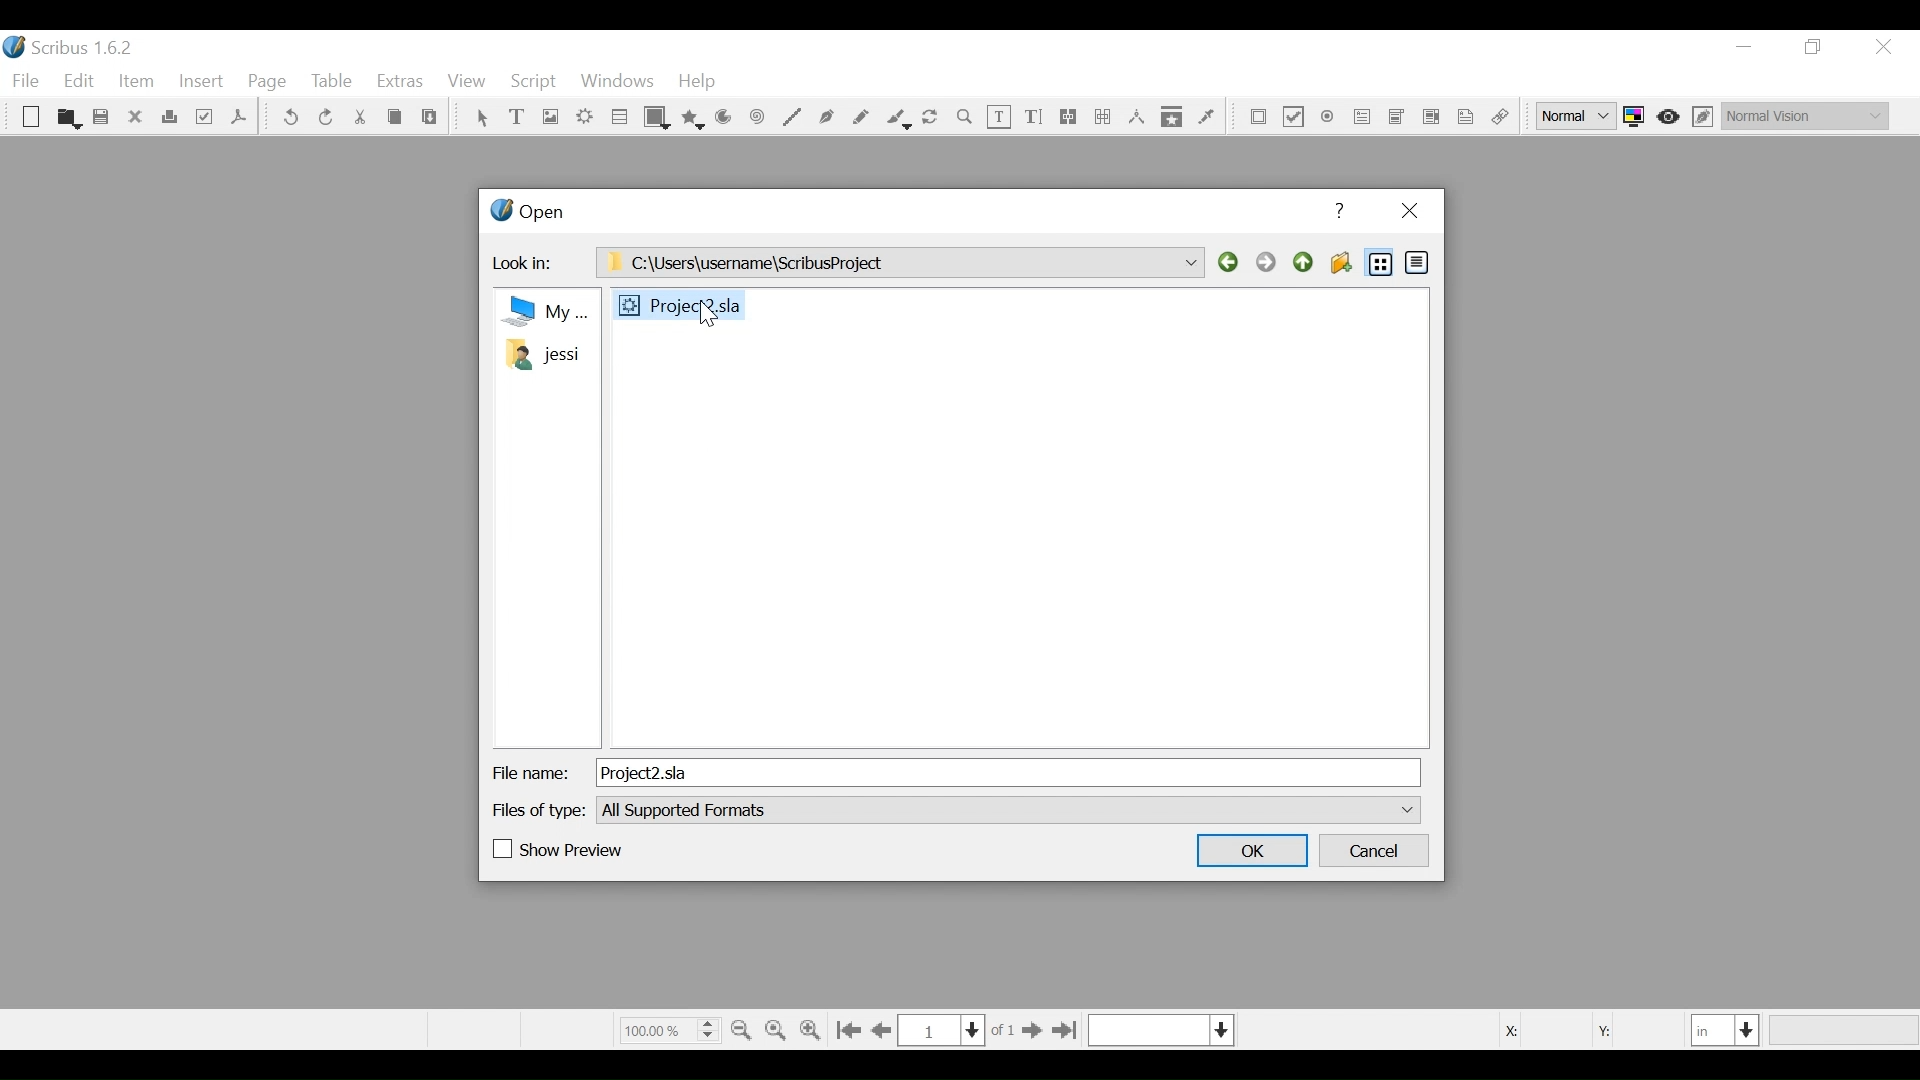 This screenshot has width=1920, height=1080. What do you see at coordinates (135, 82) in the screenshot?
I see `Item` at bounding box center [135, 82].